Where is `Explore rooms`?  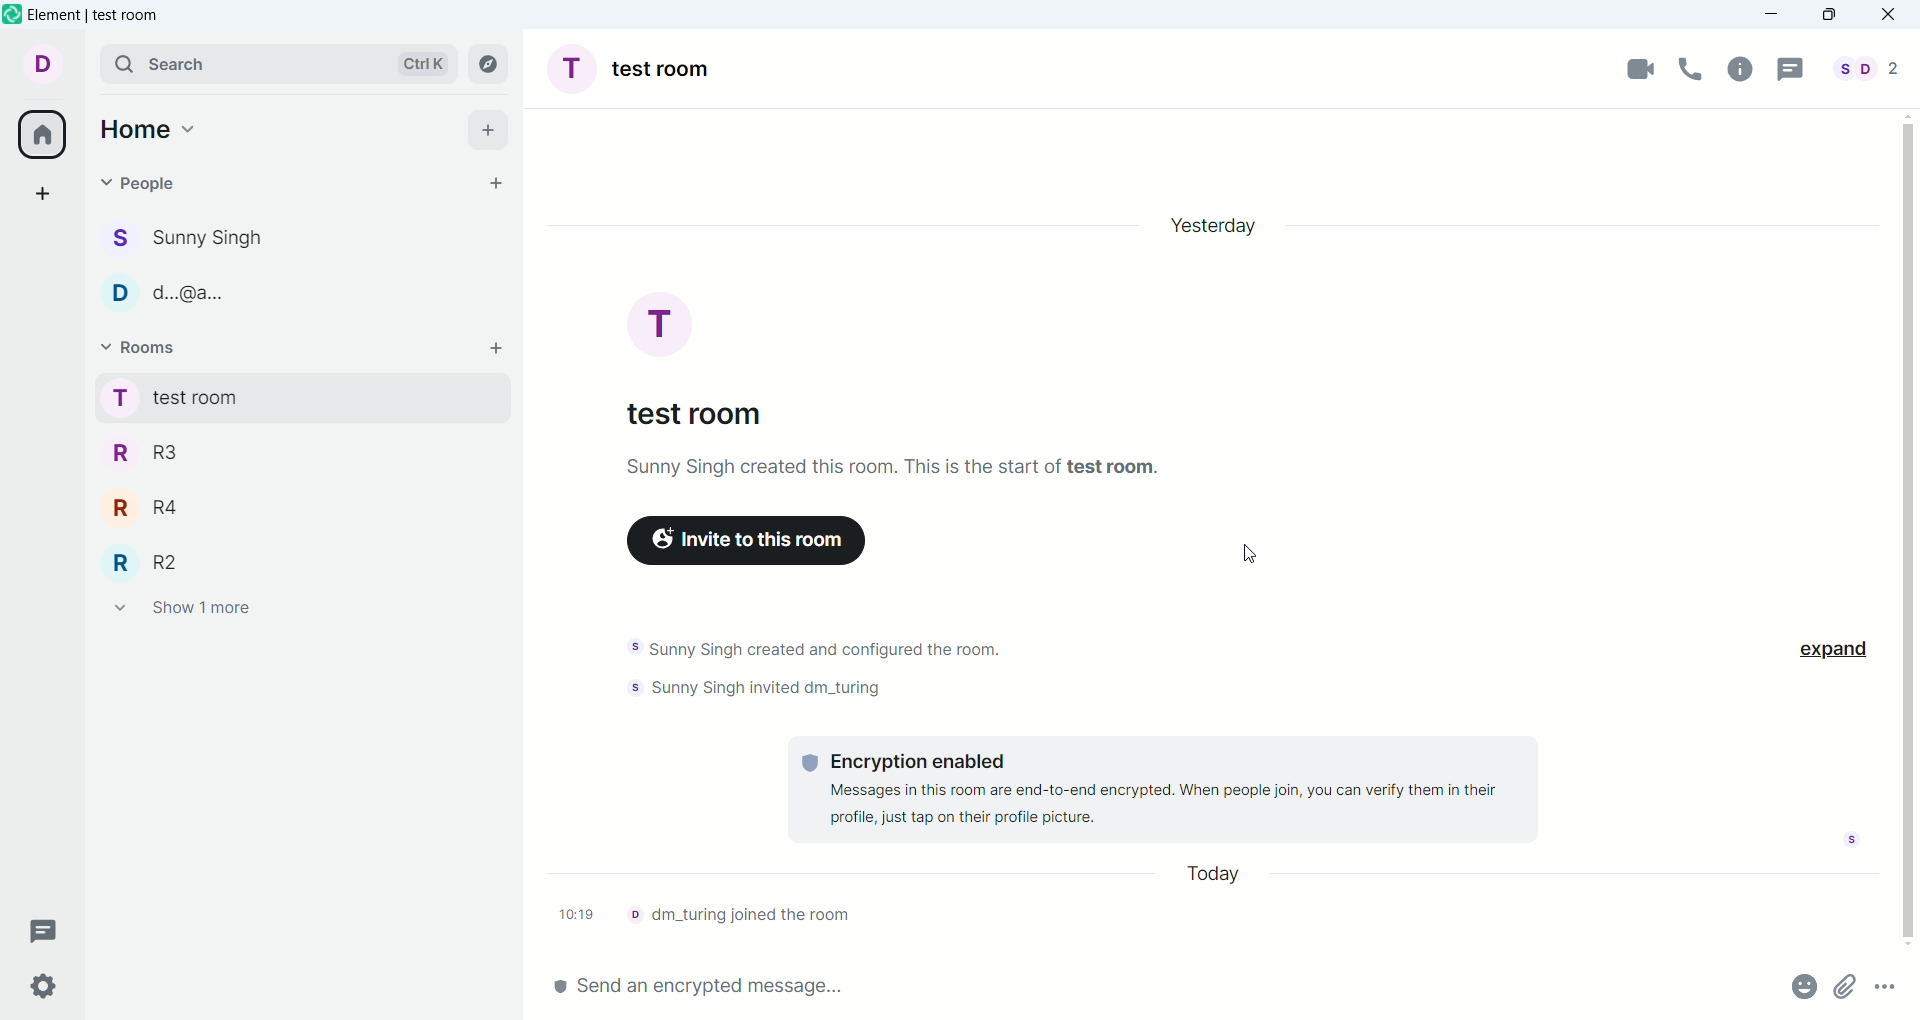 Explore rooms is located at coordinates (490, 63).